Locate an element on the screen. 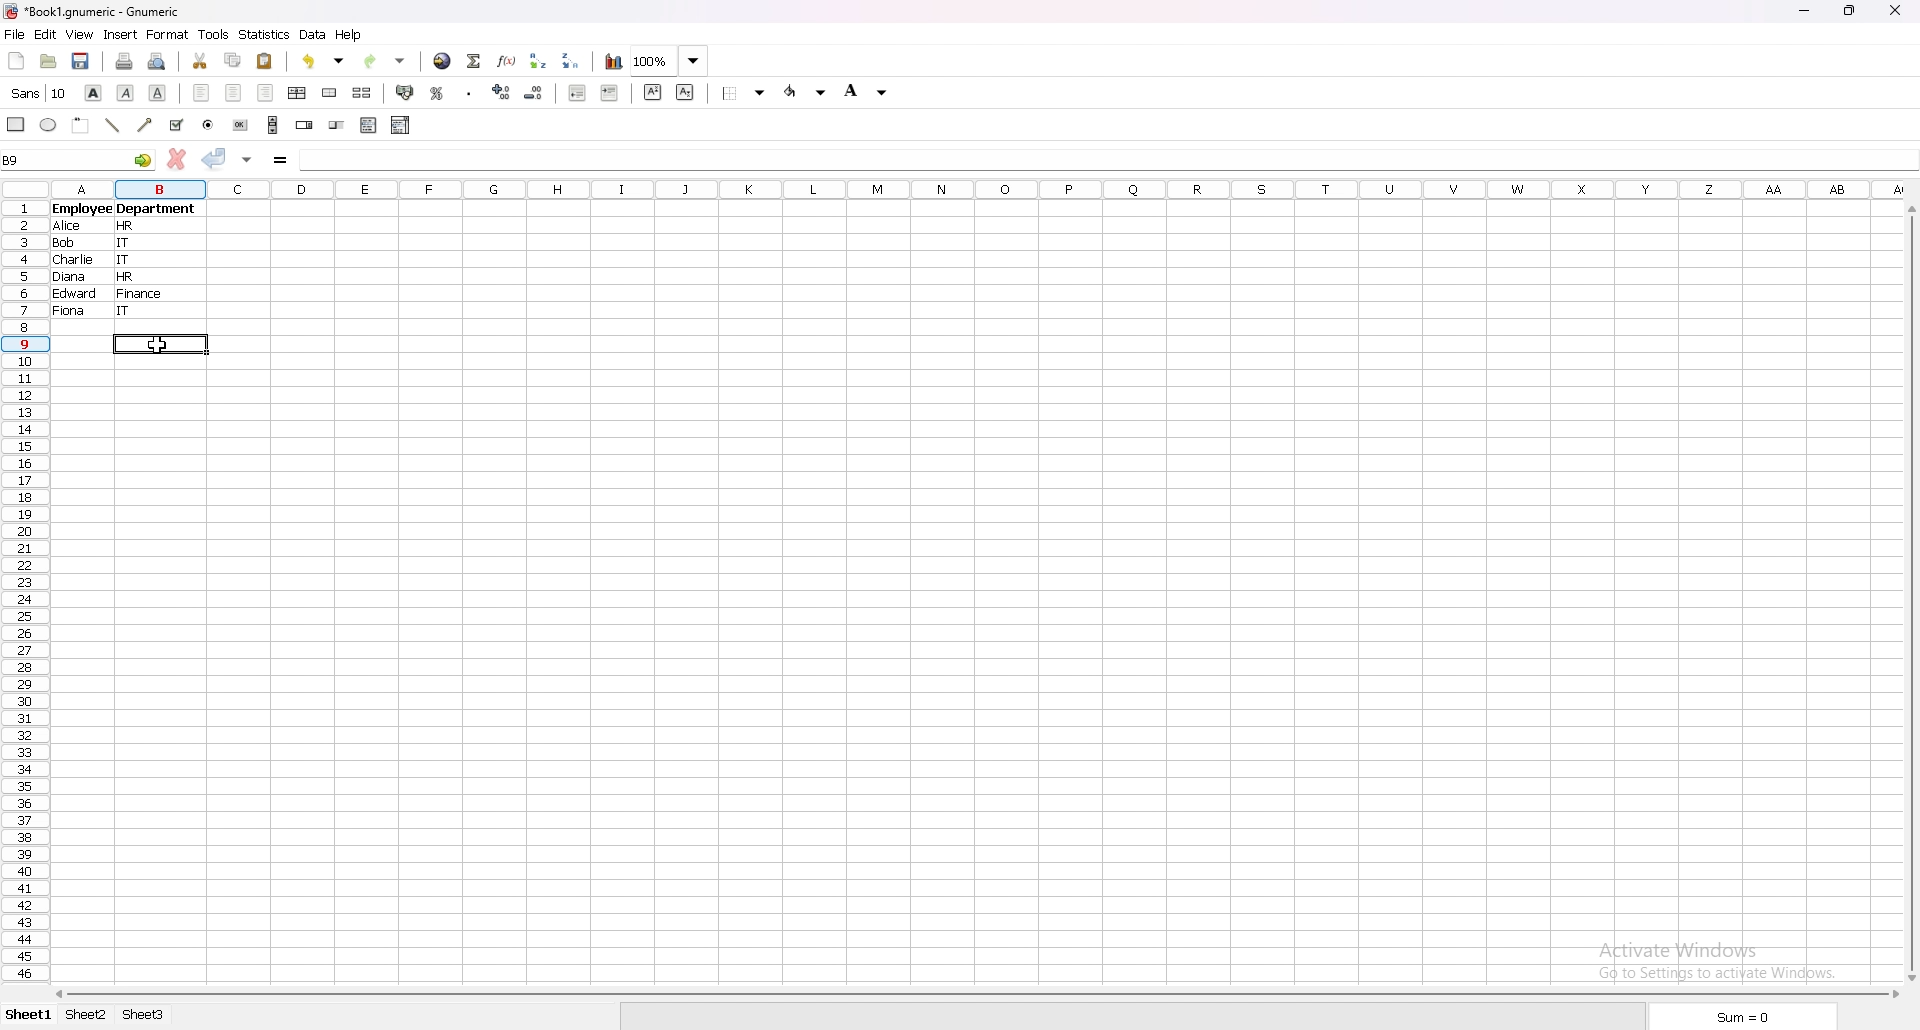  underline is located at coordinates (158, 92).